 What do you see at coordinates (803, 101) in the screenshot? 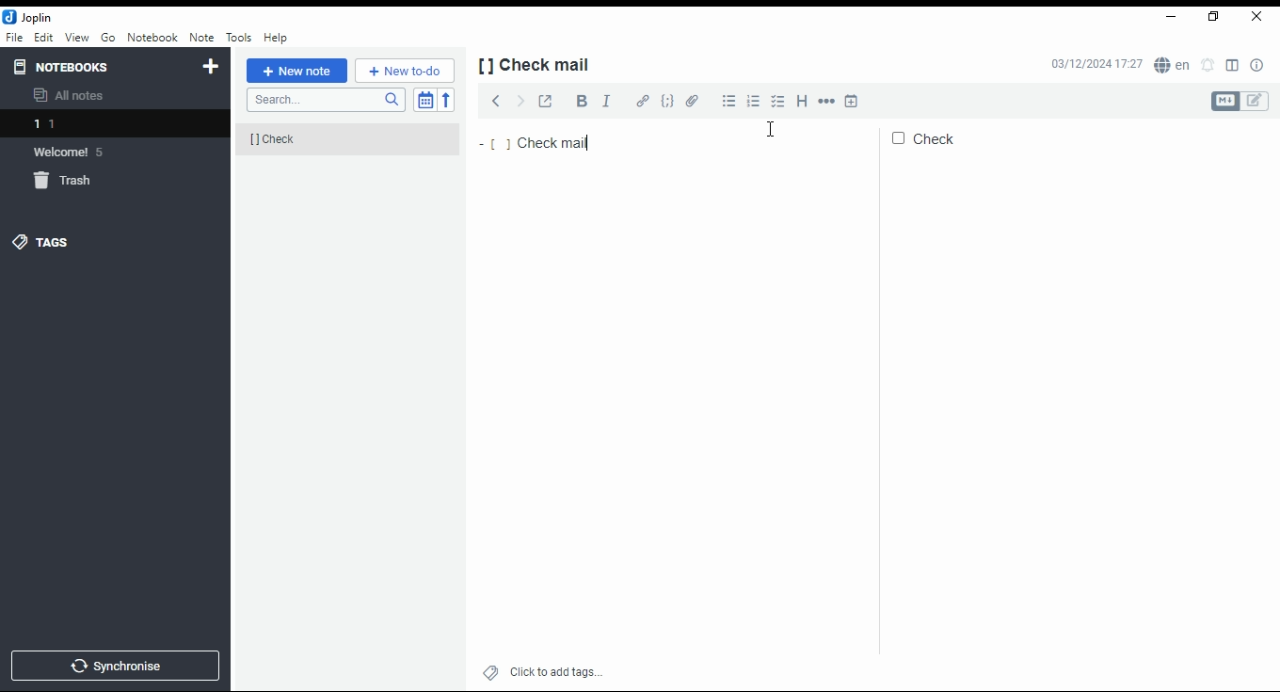
I see `heading` at bounding box center [803, 101].